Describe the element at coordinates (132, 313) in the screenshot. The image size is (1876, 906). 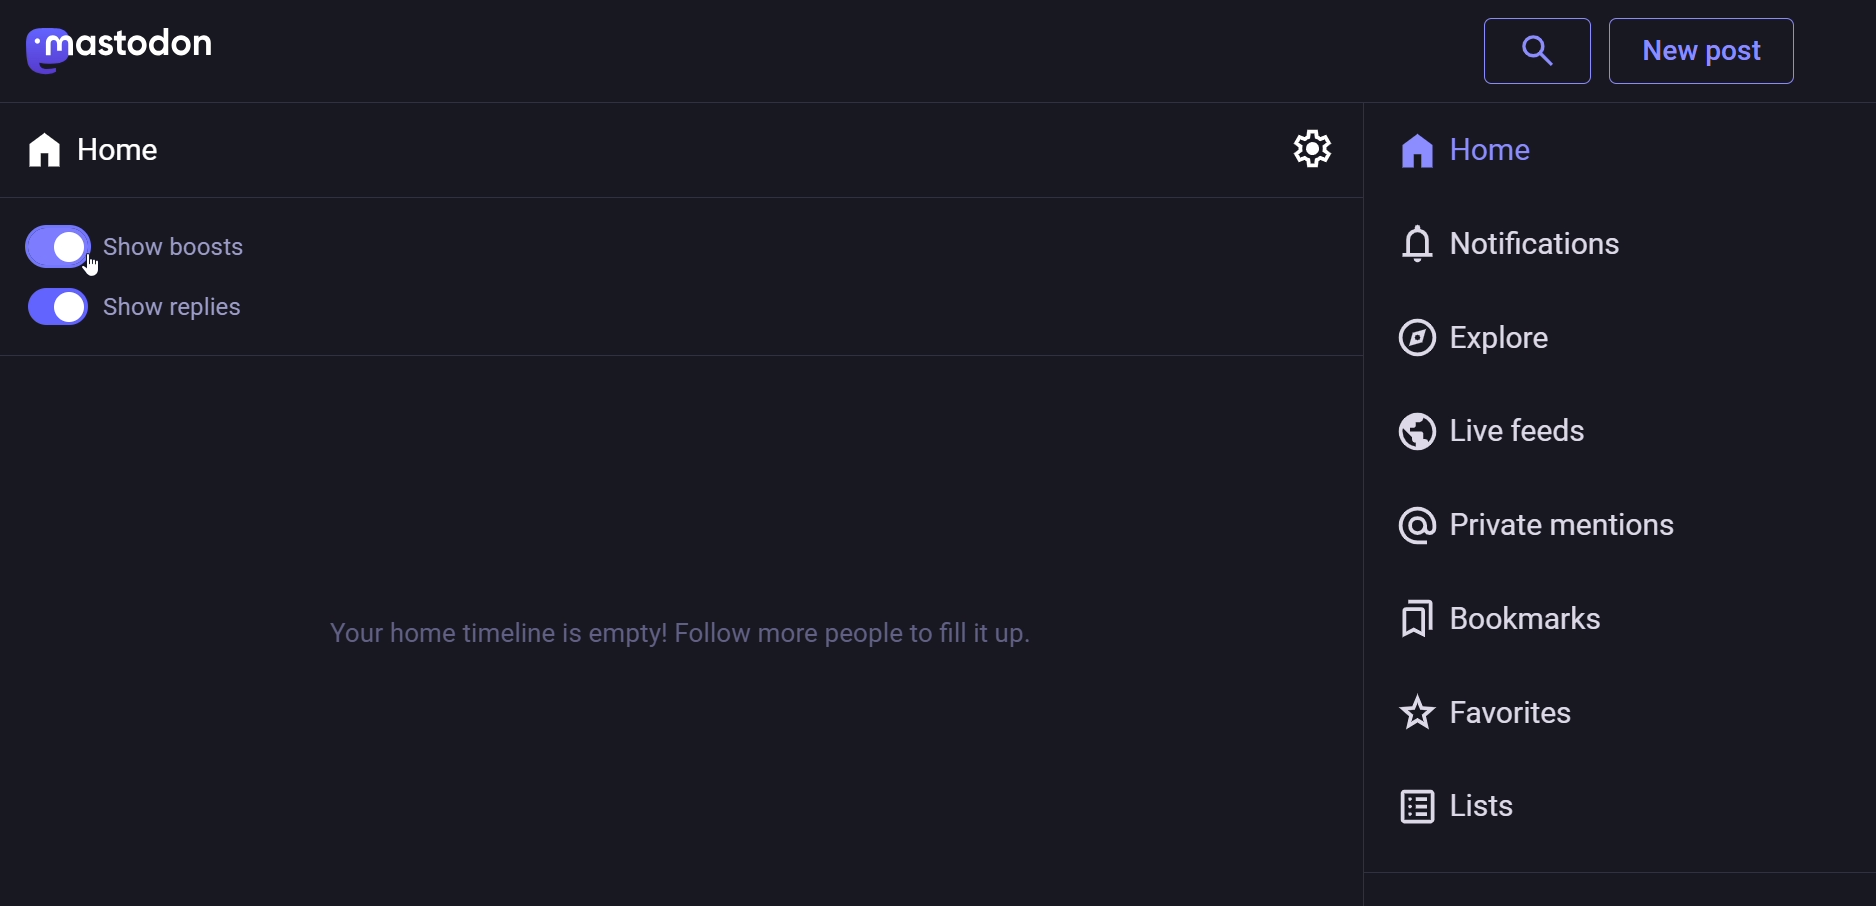
I see `show replies` at that location.